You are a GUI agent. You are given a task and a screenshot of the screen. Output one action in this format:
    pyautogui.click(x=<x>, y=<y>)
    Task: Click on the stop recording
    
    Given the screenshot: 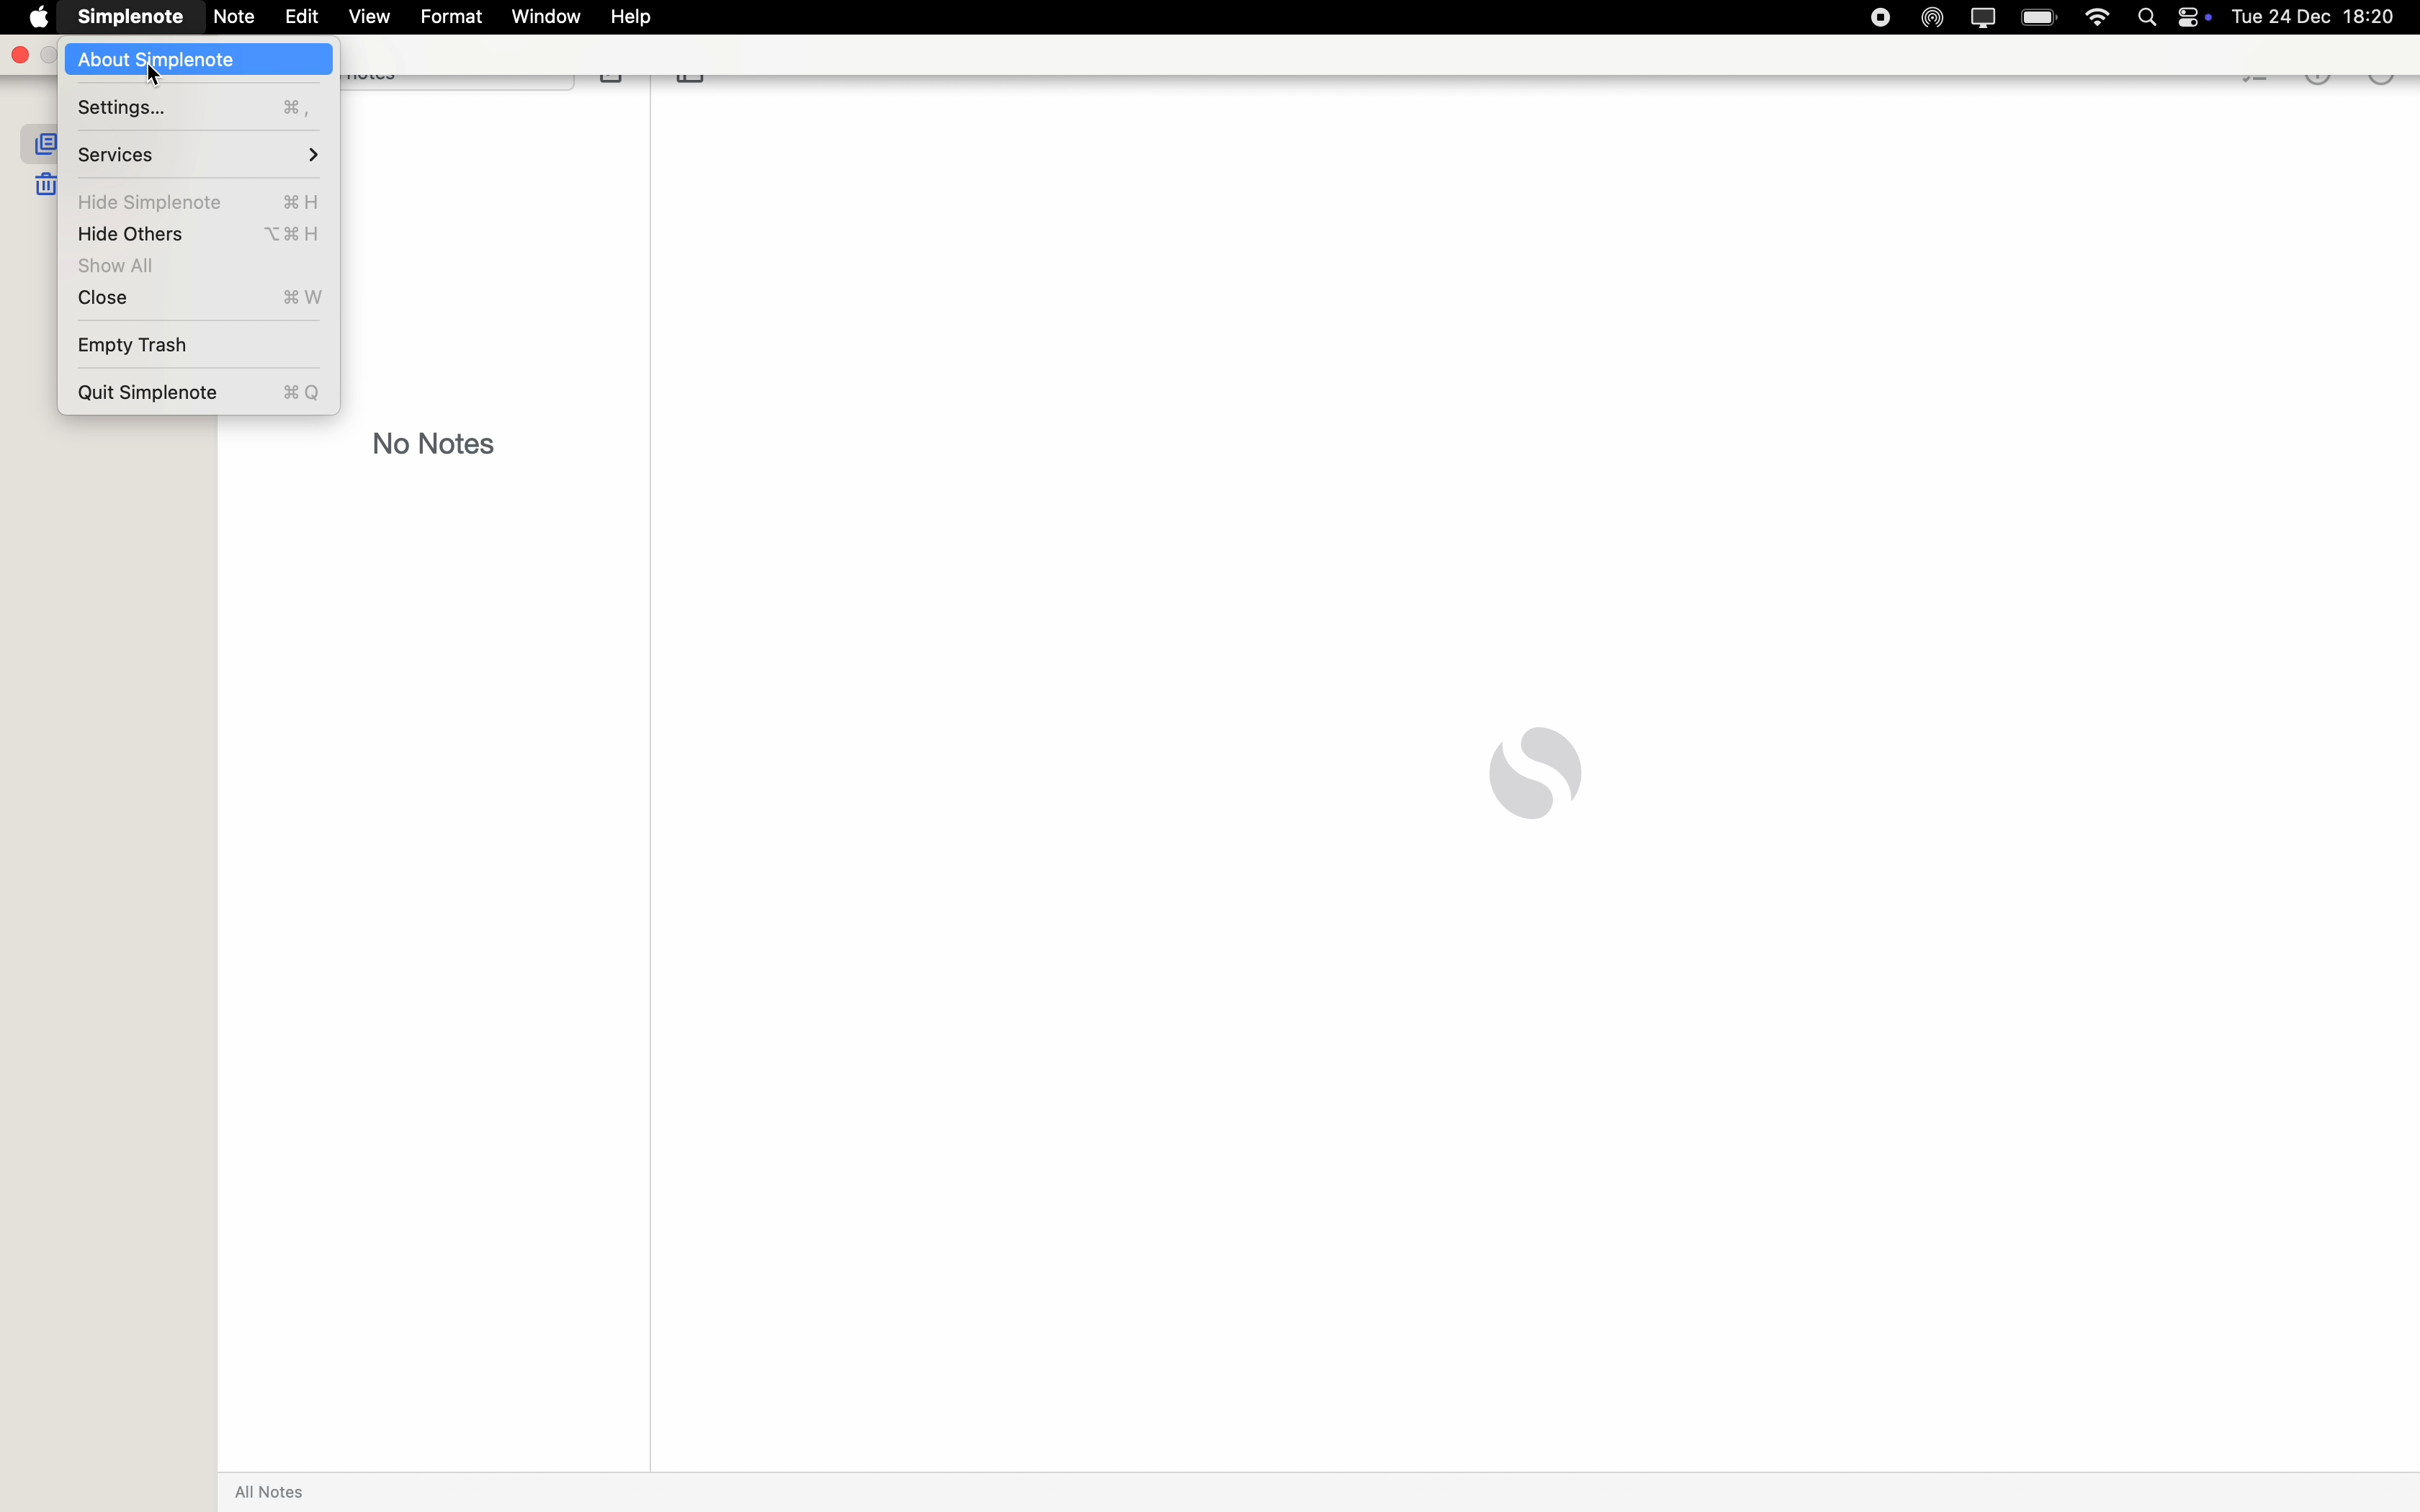 What is the action you would take?
    pyautogui.click(x=1879, y=17)
    